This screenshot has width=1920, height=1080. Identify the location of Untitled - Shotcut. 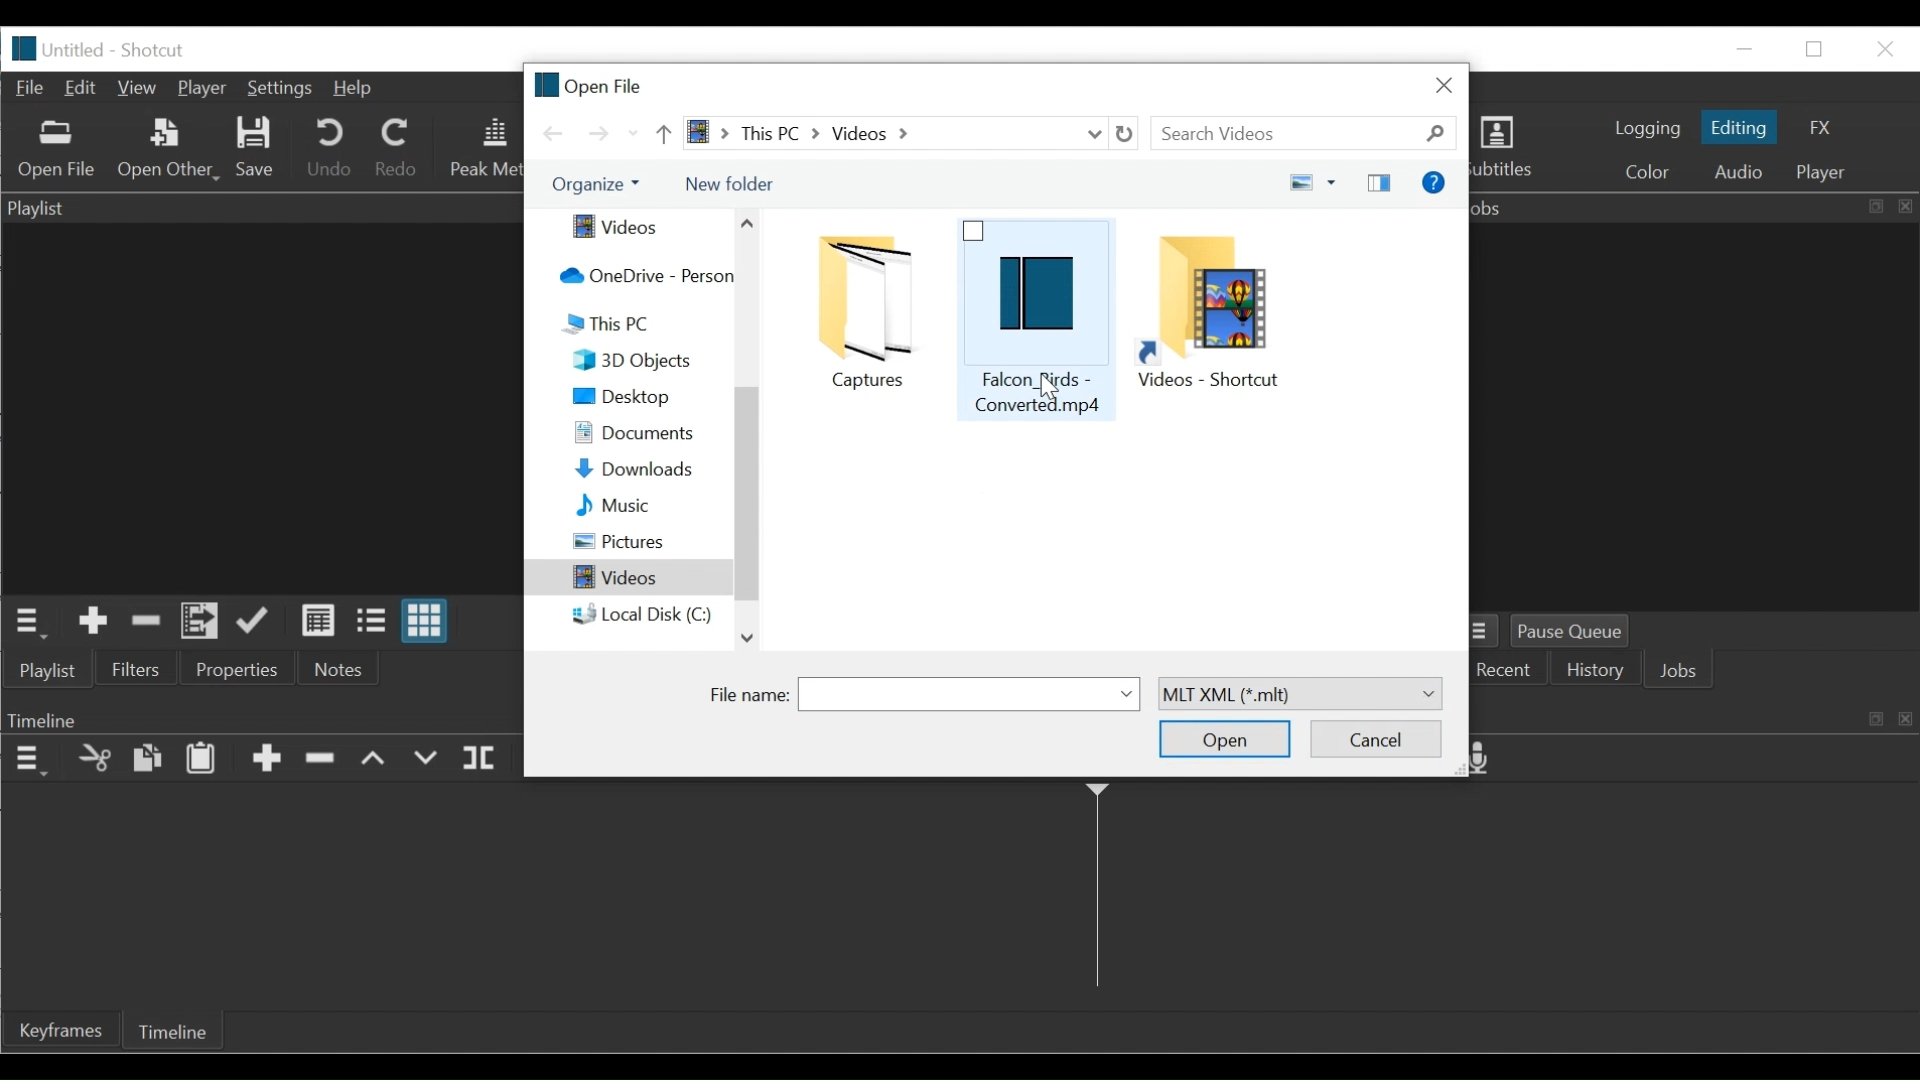
(121, 50).